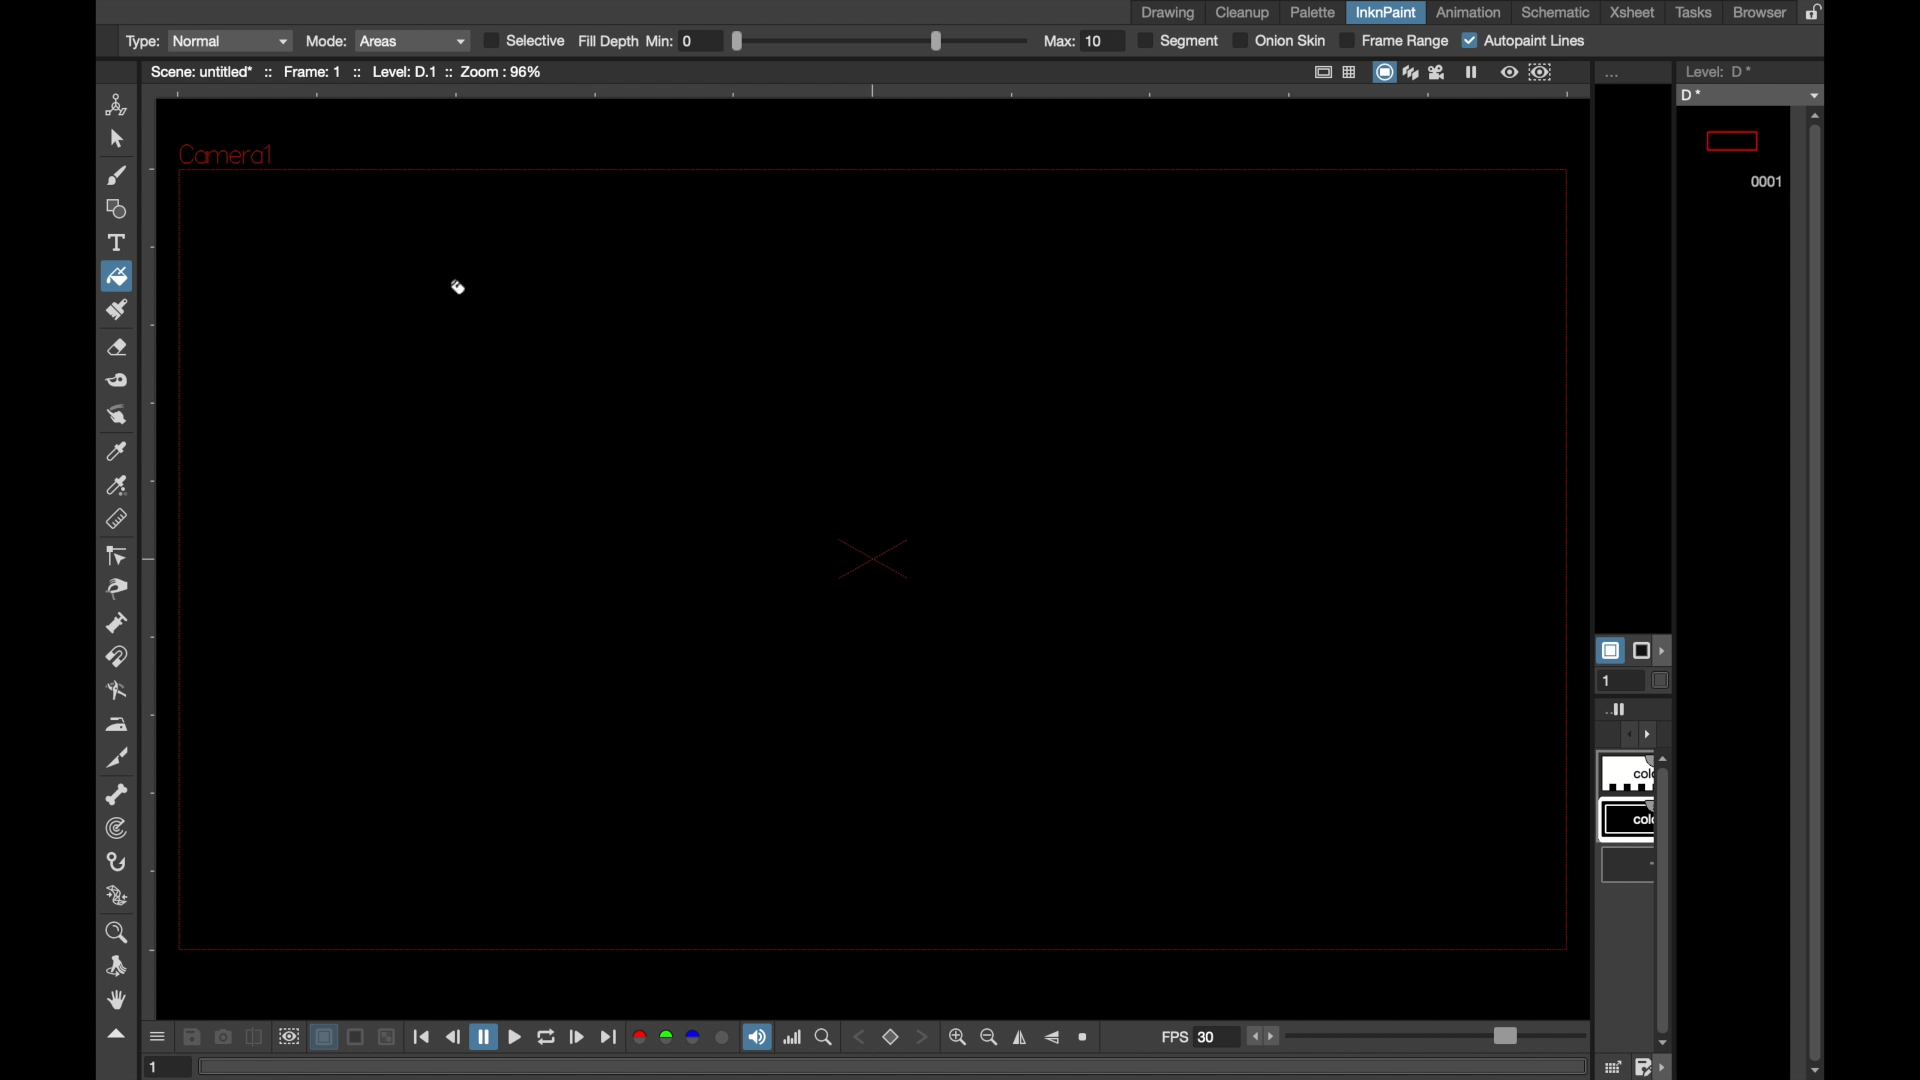 Image resolution: width=1920 pixels, height=1080 pixels. I want to click on iron tool, so click(118, 724).